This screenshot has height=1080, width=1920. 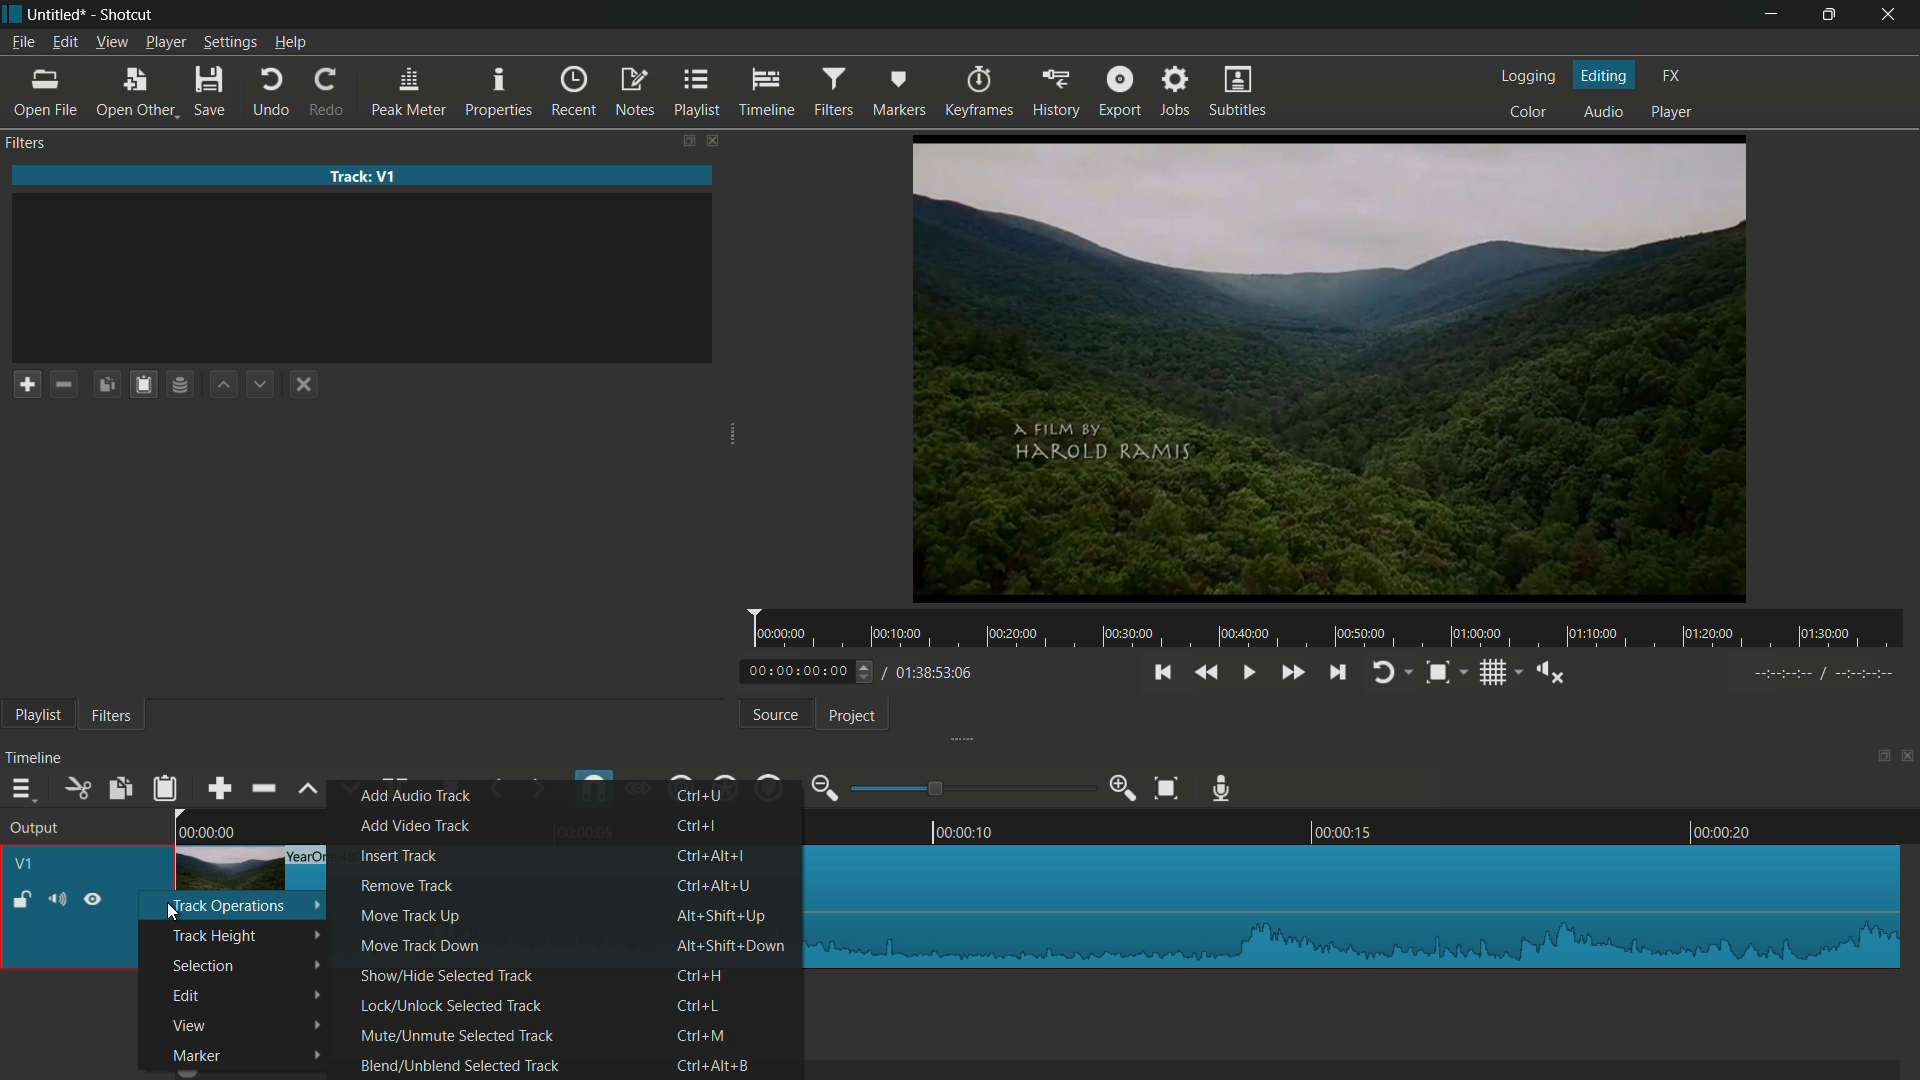 What do you see at coordinates (443, 977) in the screenshot?
I see `show/hide selected track` at bounding box center [443, 977].